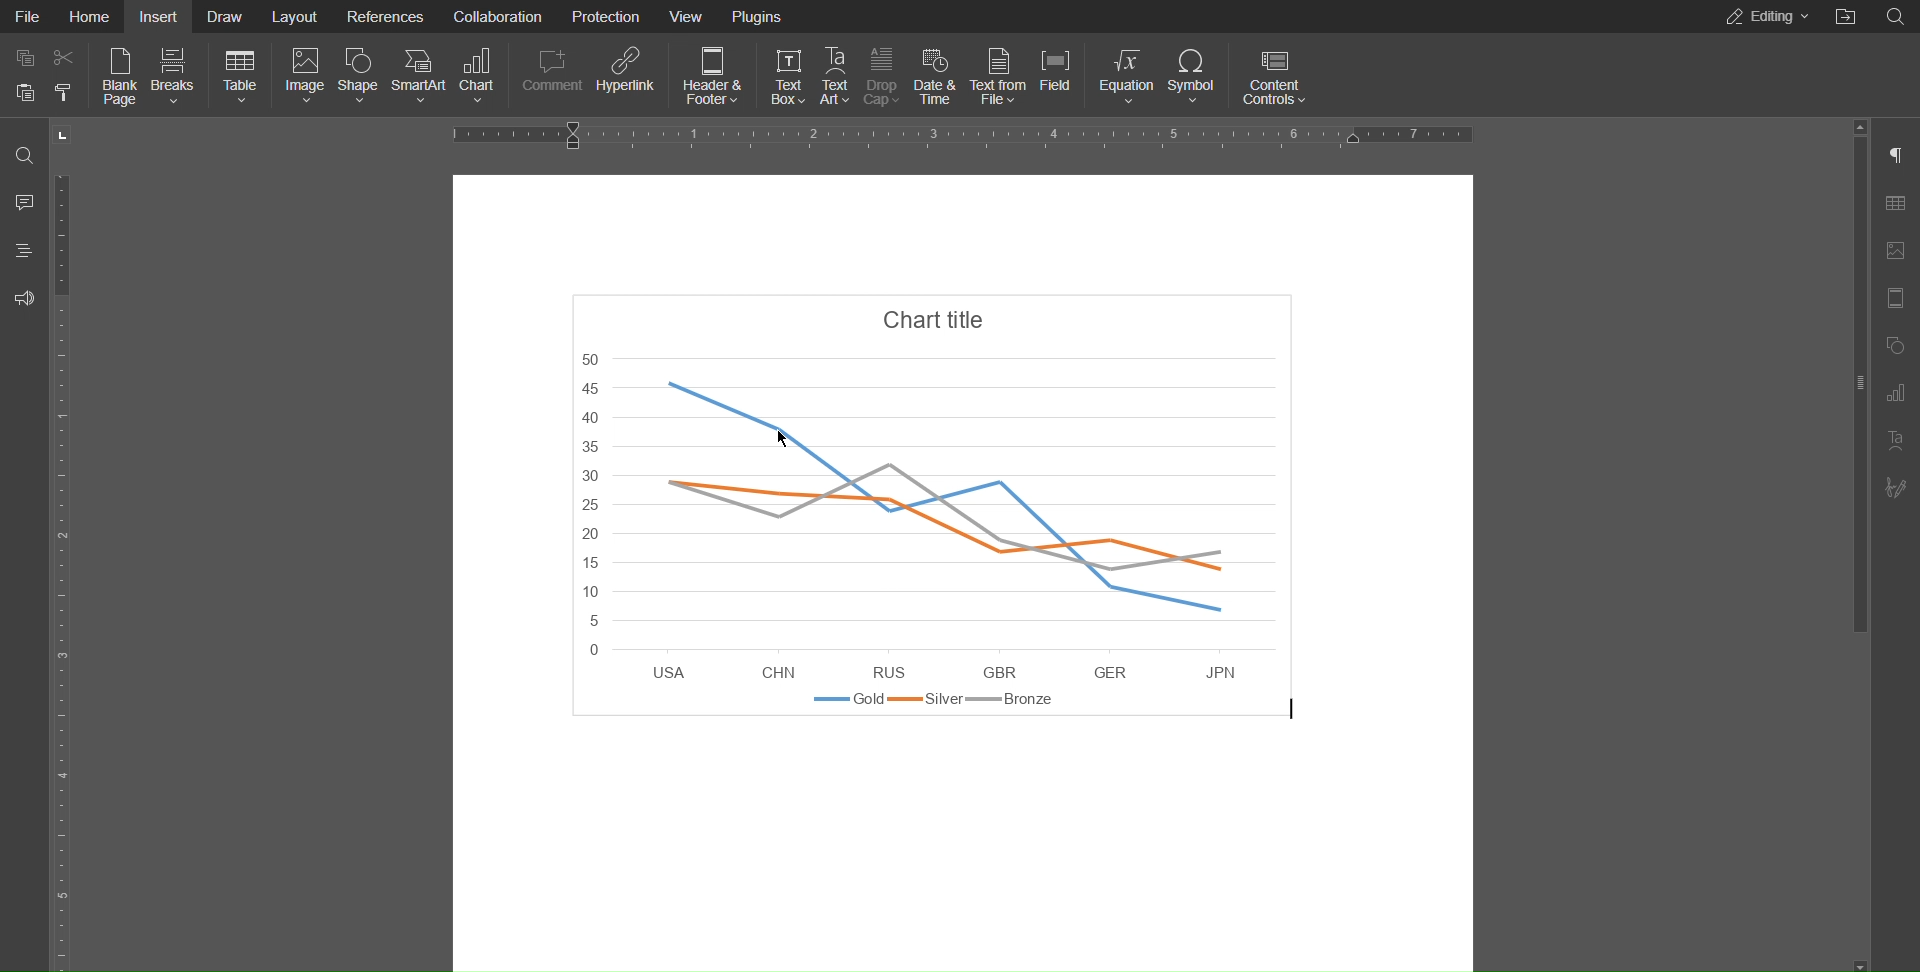  What do you see at coordinates (1896, 299) in the screenshot?
I see `Header and Setter` at bounding box center [1896, 299].